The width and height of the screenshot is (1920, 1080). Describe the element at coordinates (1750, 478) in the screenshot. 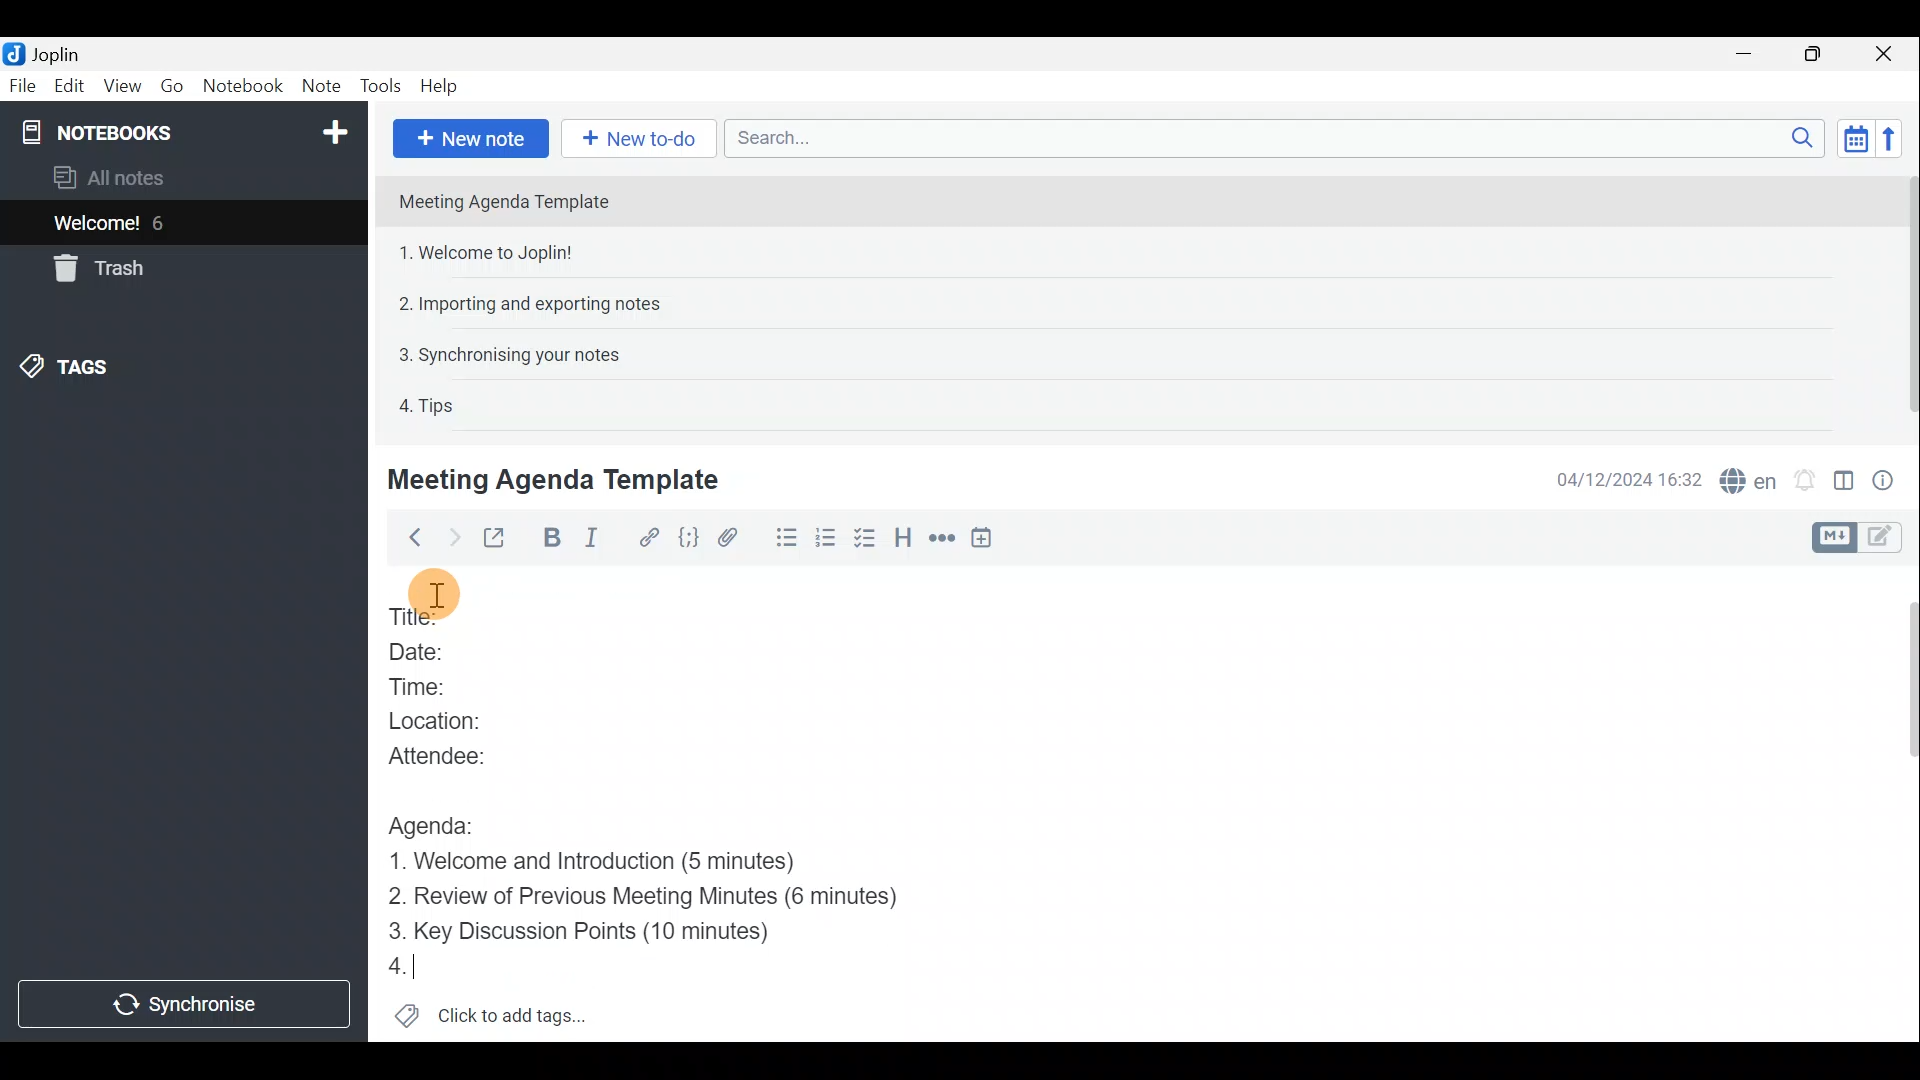

I see `Spell checker` at that location.